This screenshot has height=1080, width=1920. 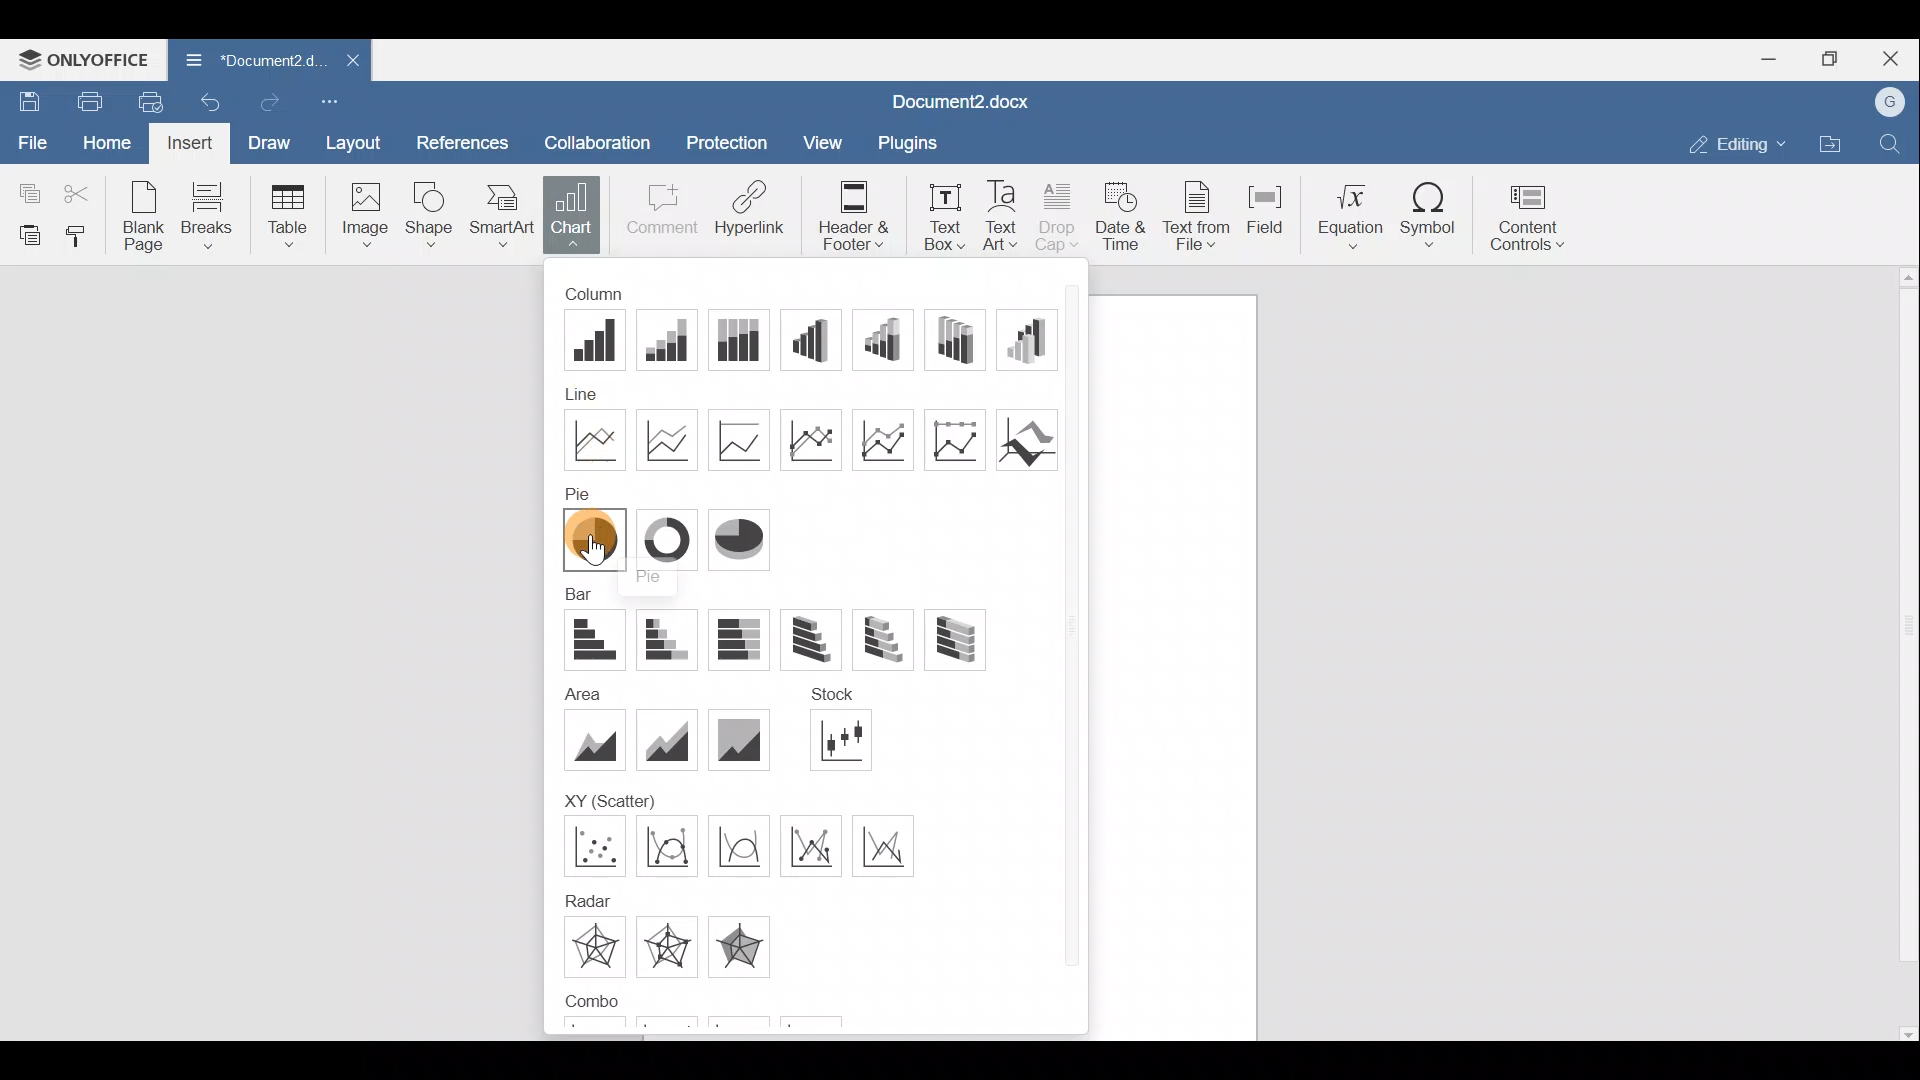 What do you see at coordinates (954, 336) in the screenshot?
I see `3-D 100% stacked column` at bounding box center [954, 336].